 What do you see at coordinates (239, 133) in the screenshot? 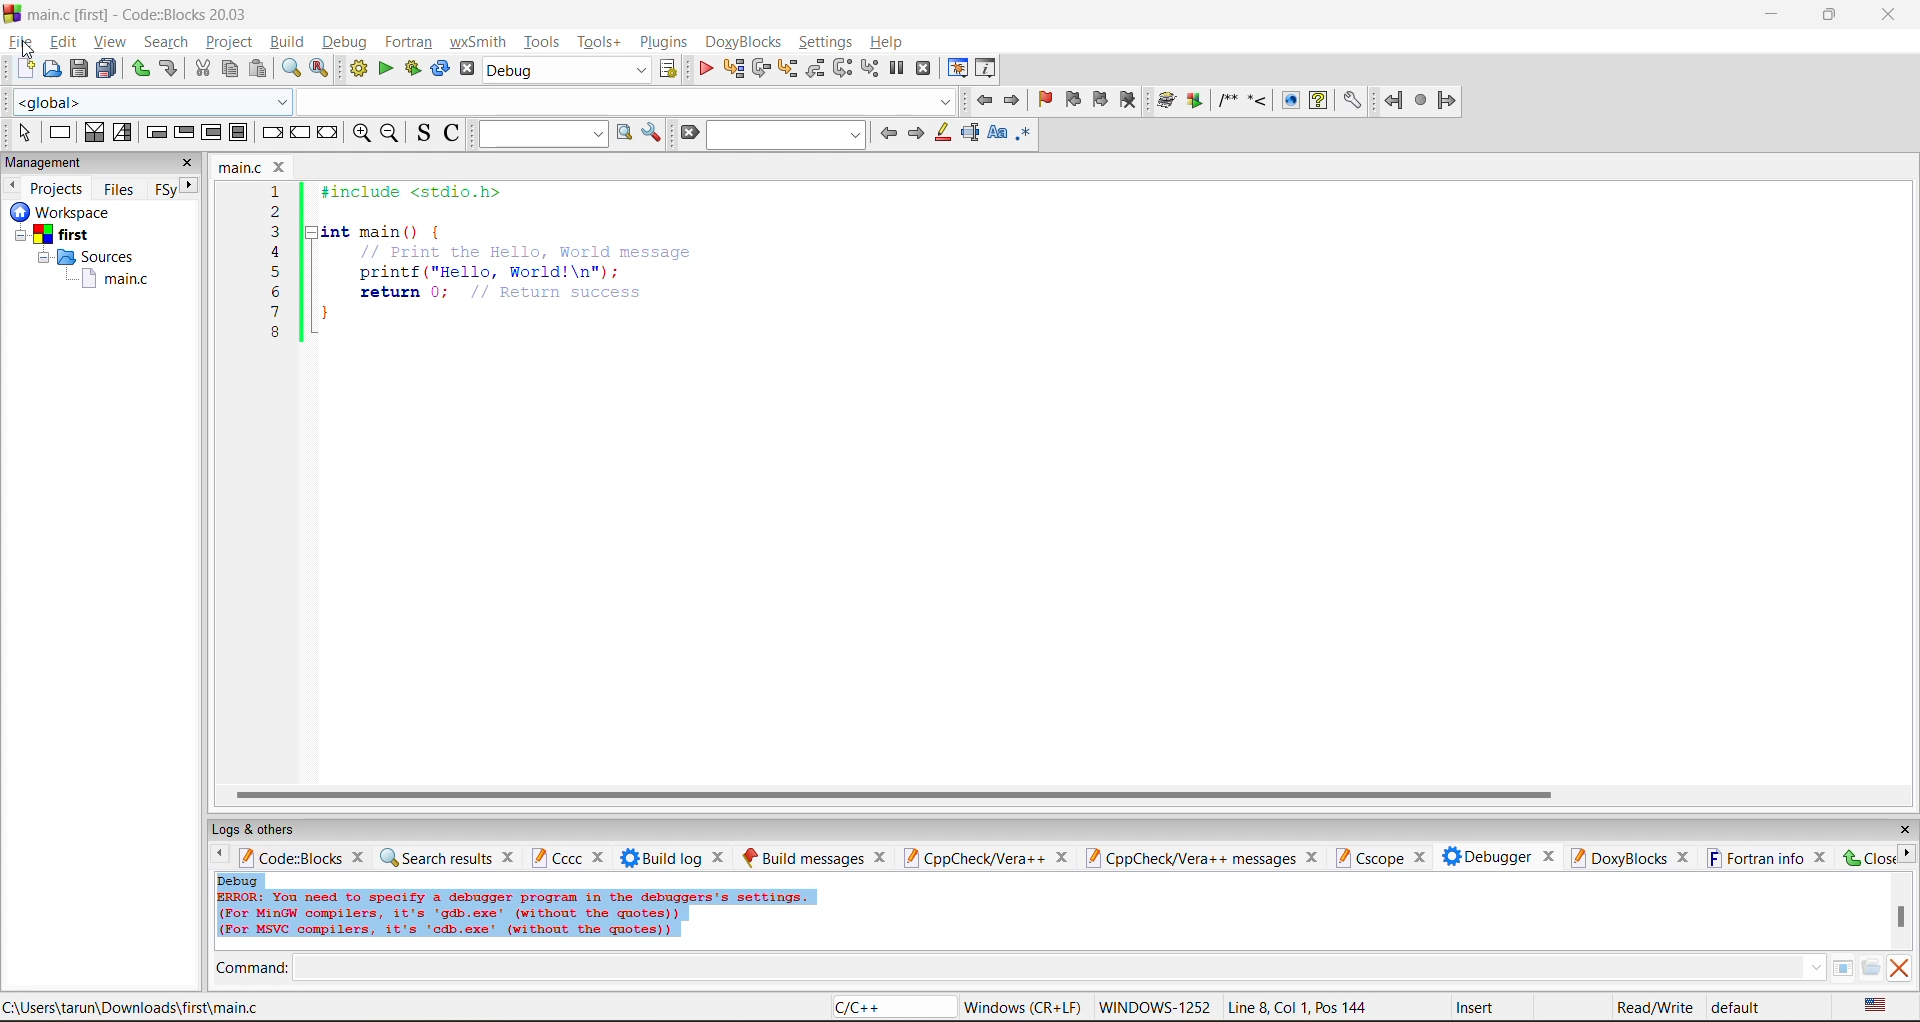
I see `block instruction` at bounding box center [239, 133].